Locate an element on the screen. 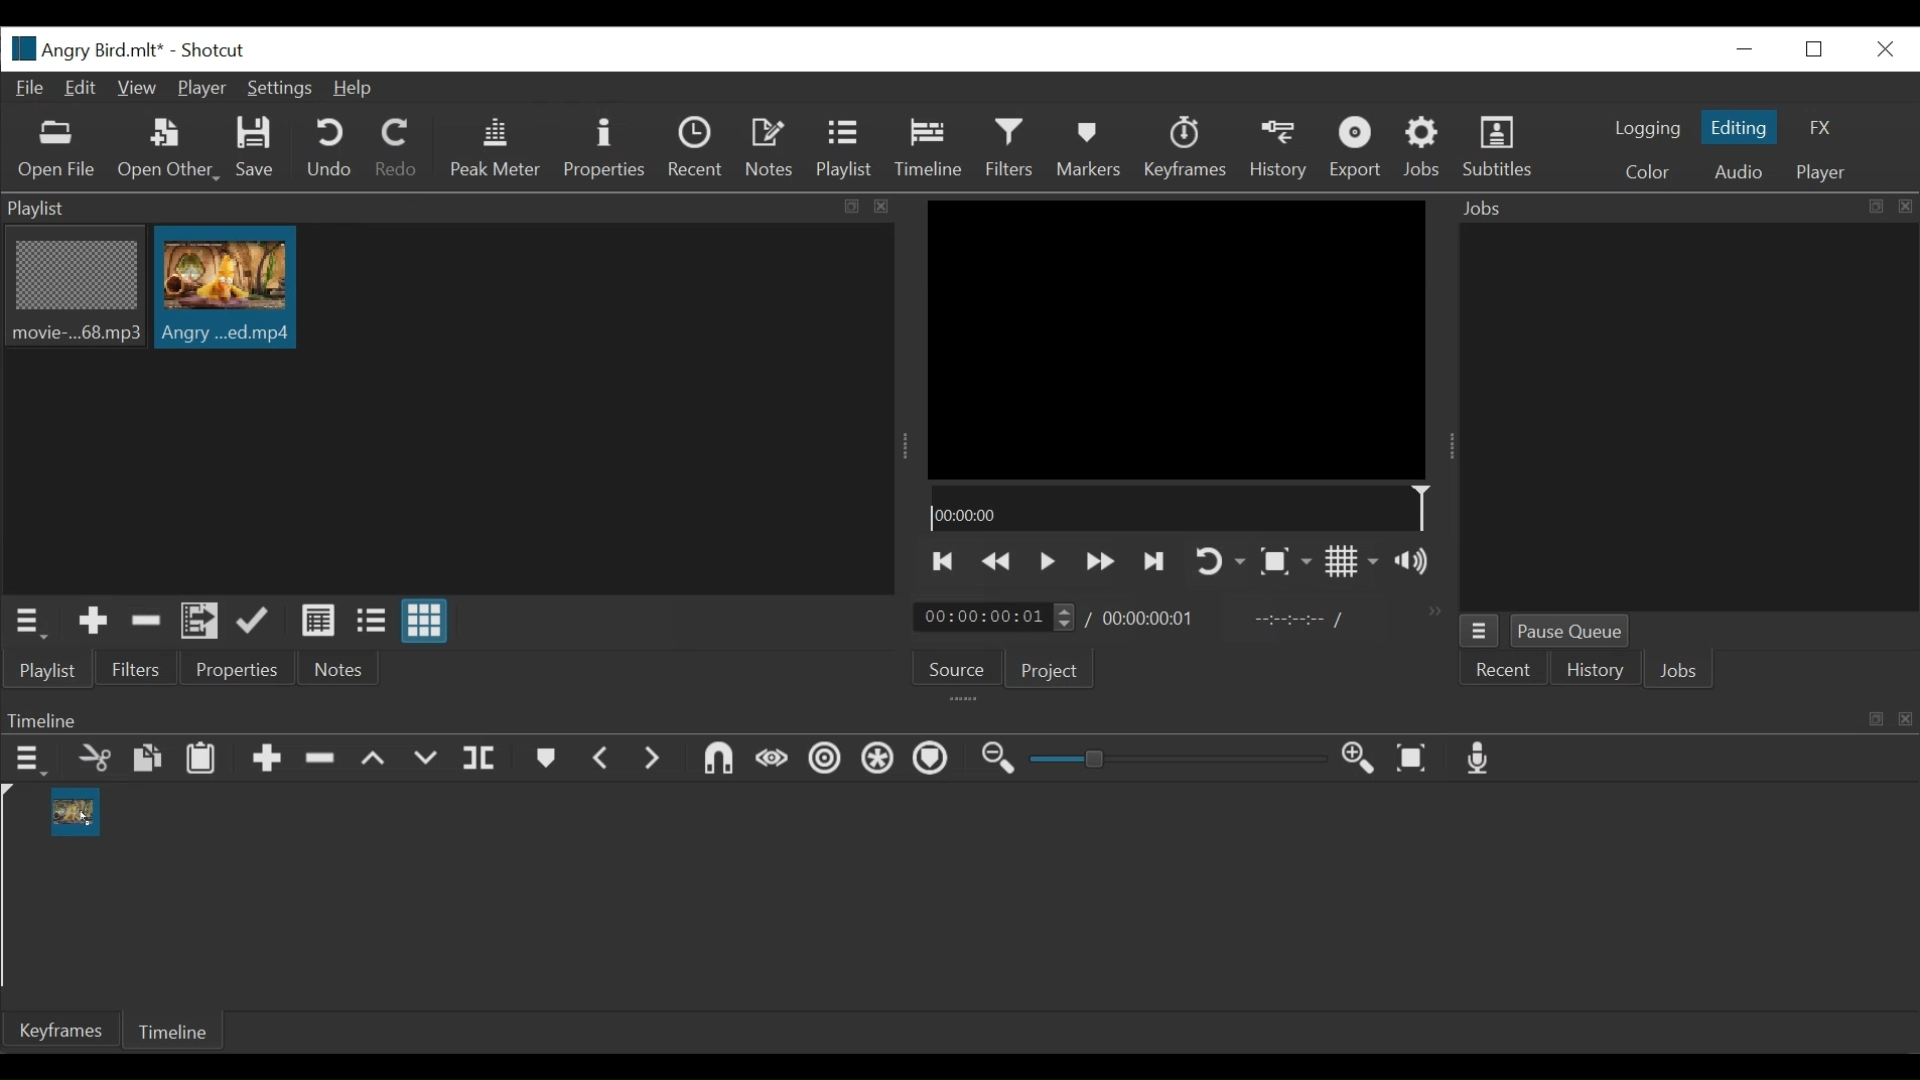 The width and height of the screenshot is (1920, 1080). Playlist is located at coordinates (49, 671).